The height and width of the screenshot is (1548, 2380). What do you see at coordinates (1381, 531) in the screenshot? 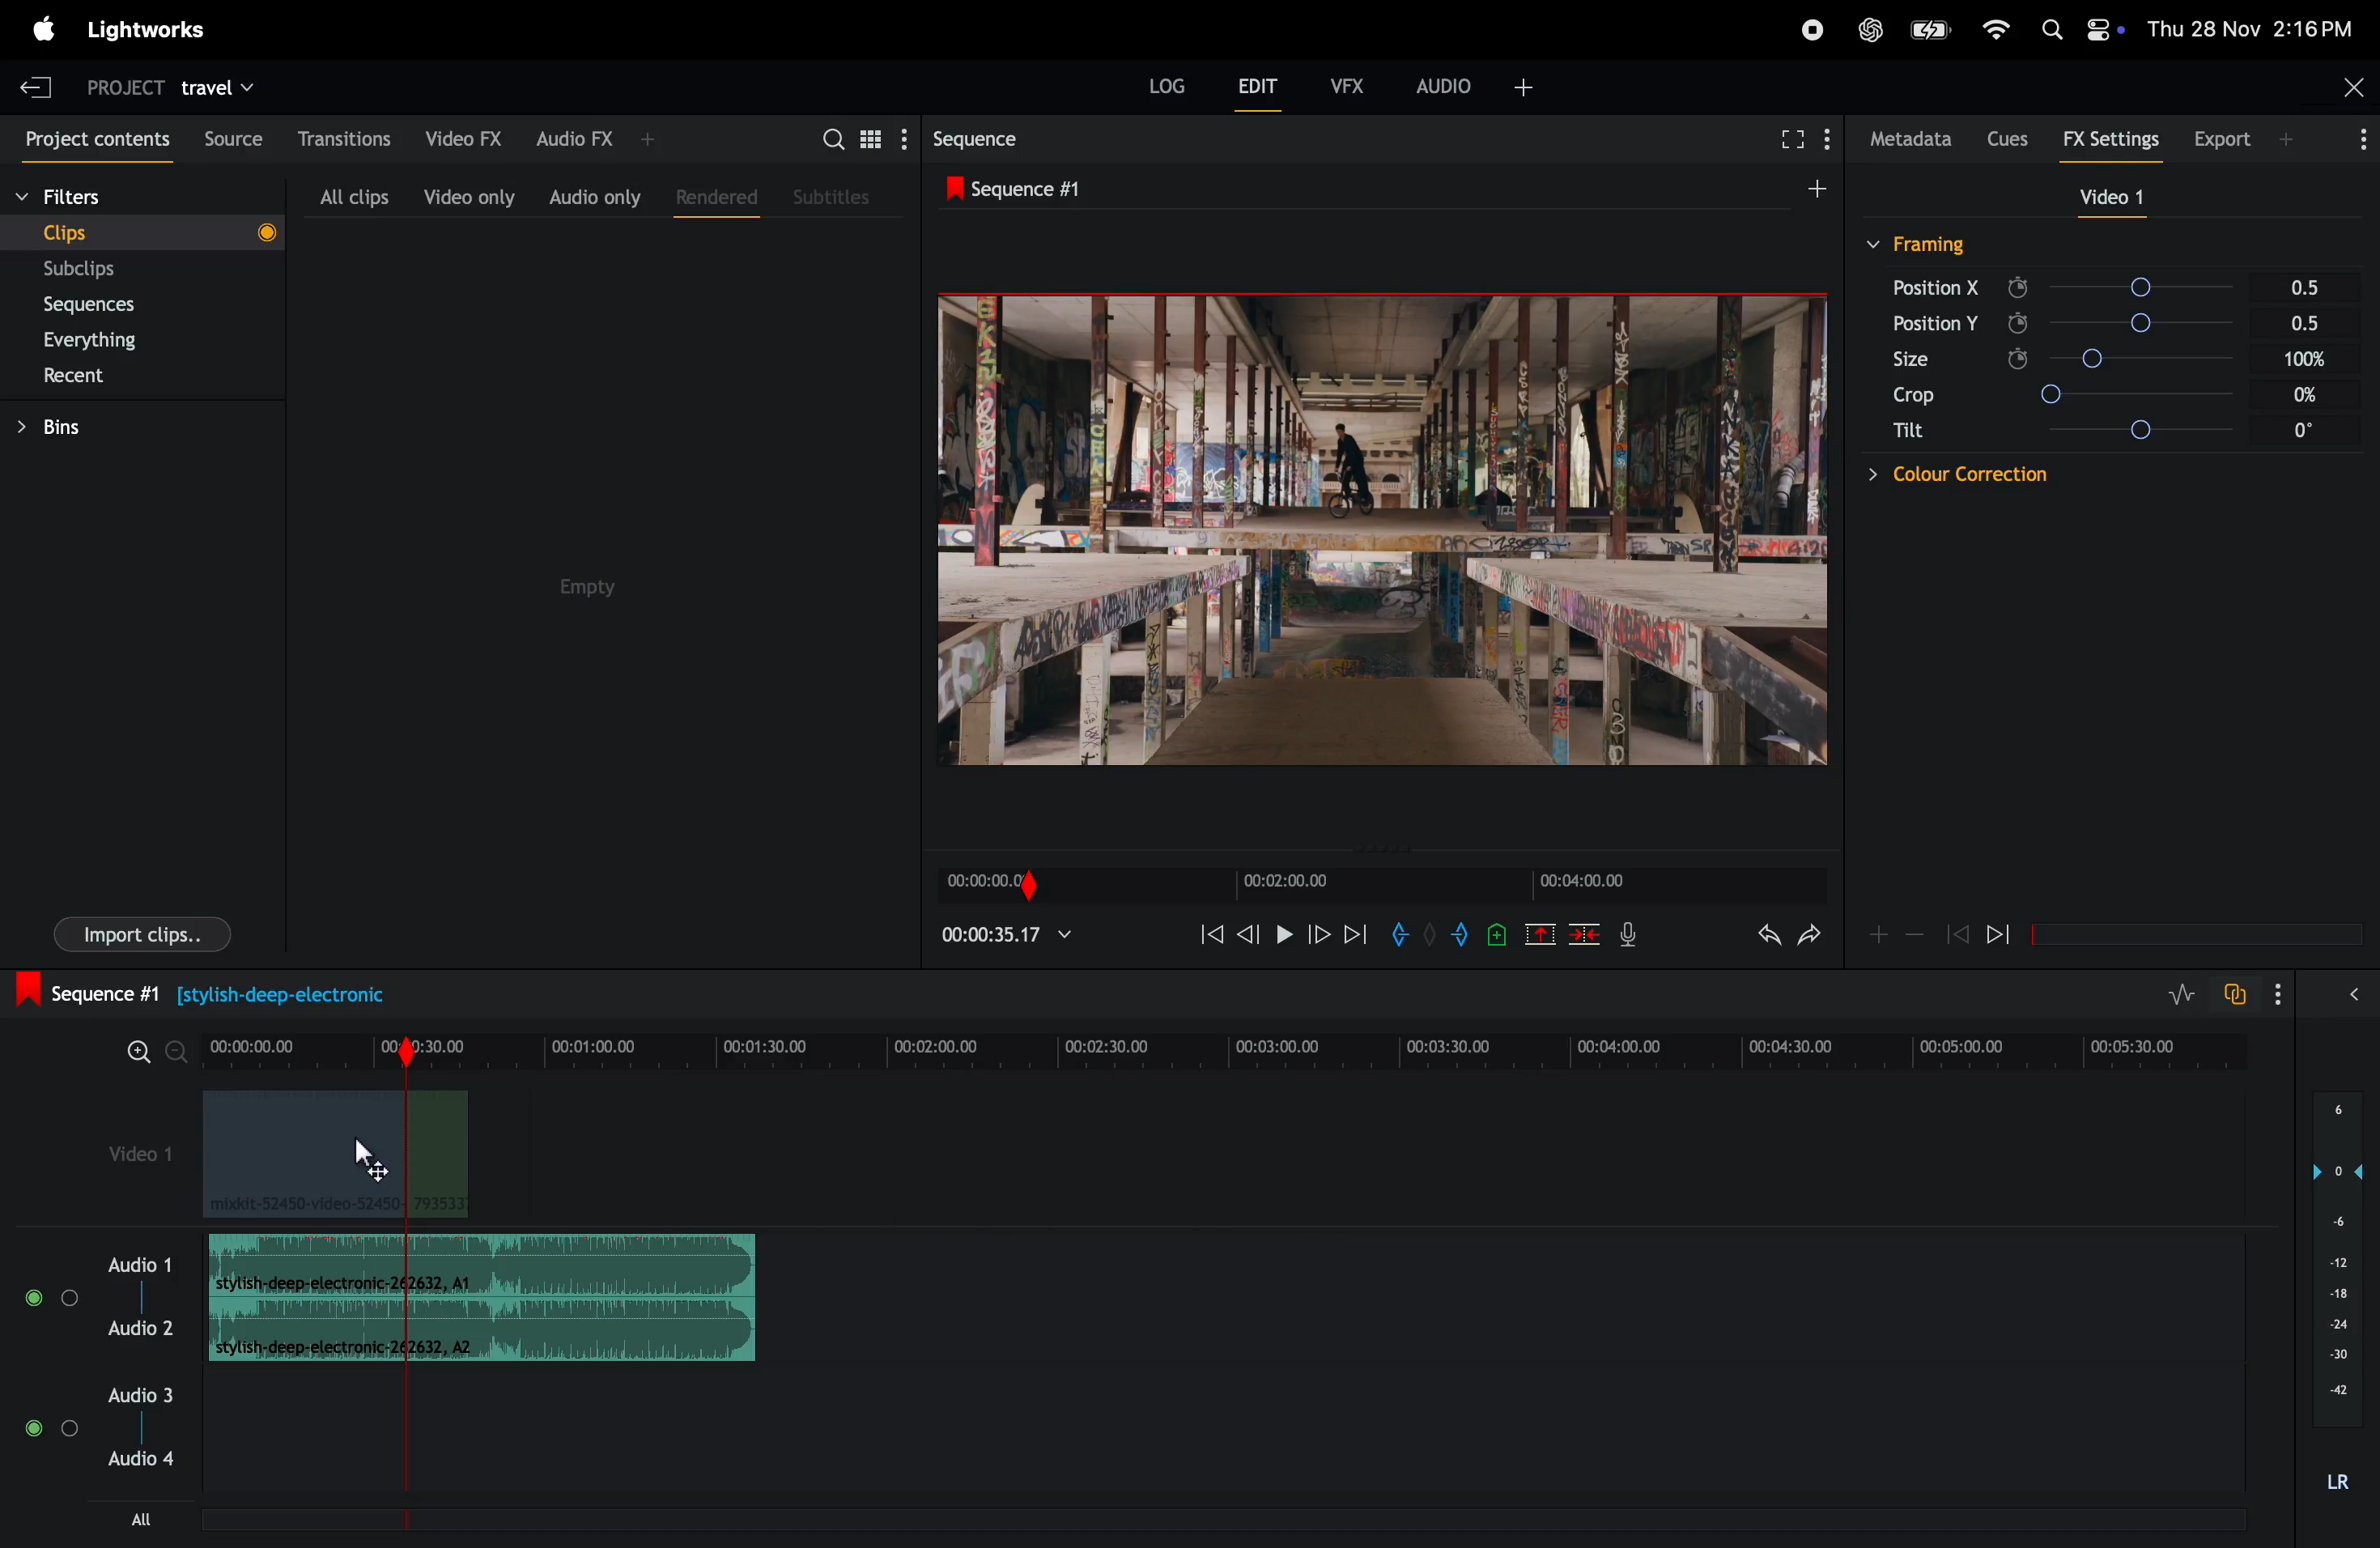
I see `output video` at bounding box center [1381, 531].